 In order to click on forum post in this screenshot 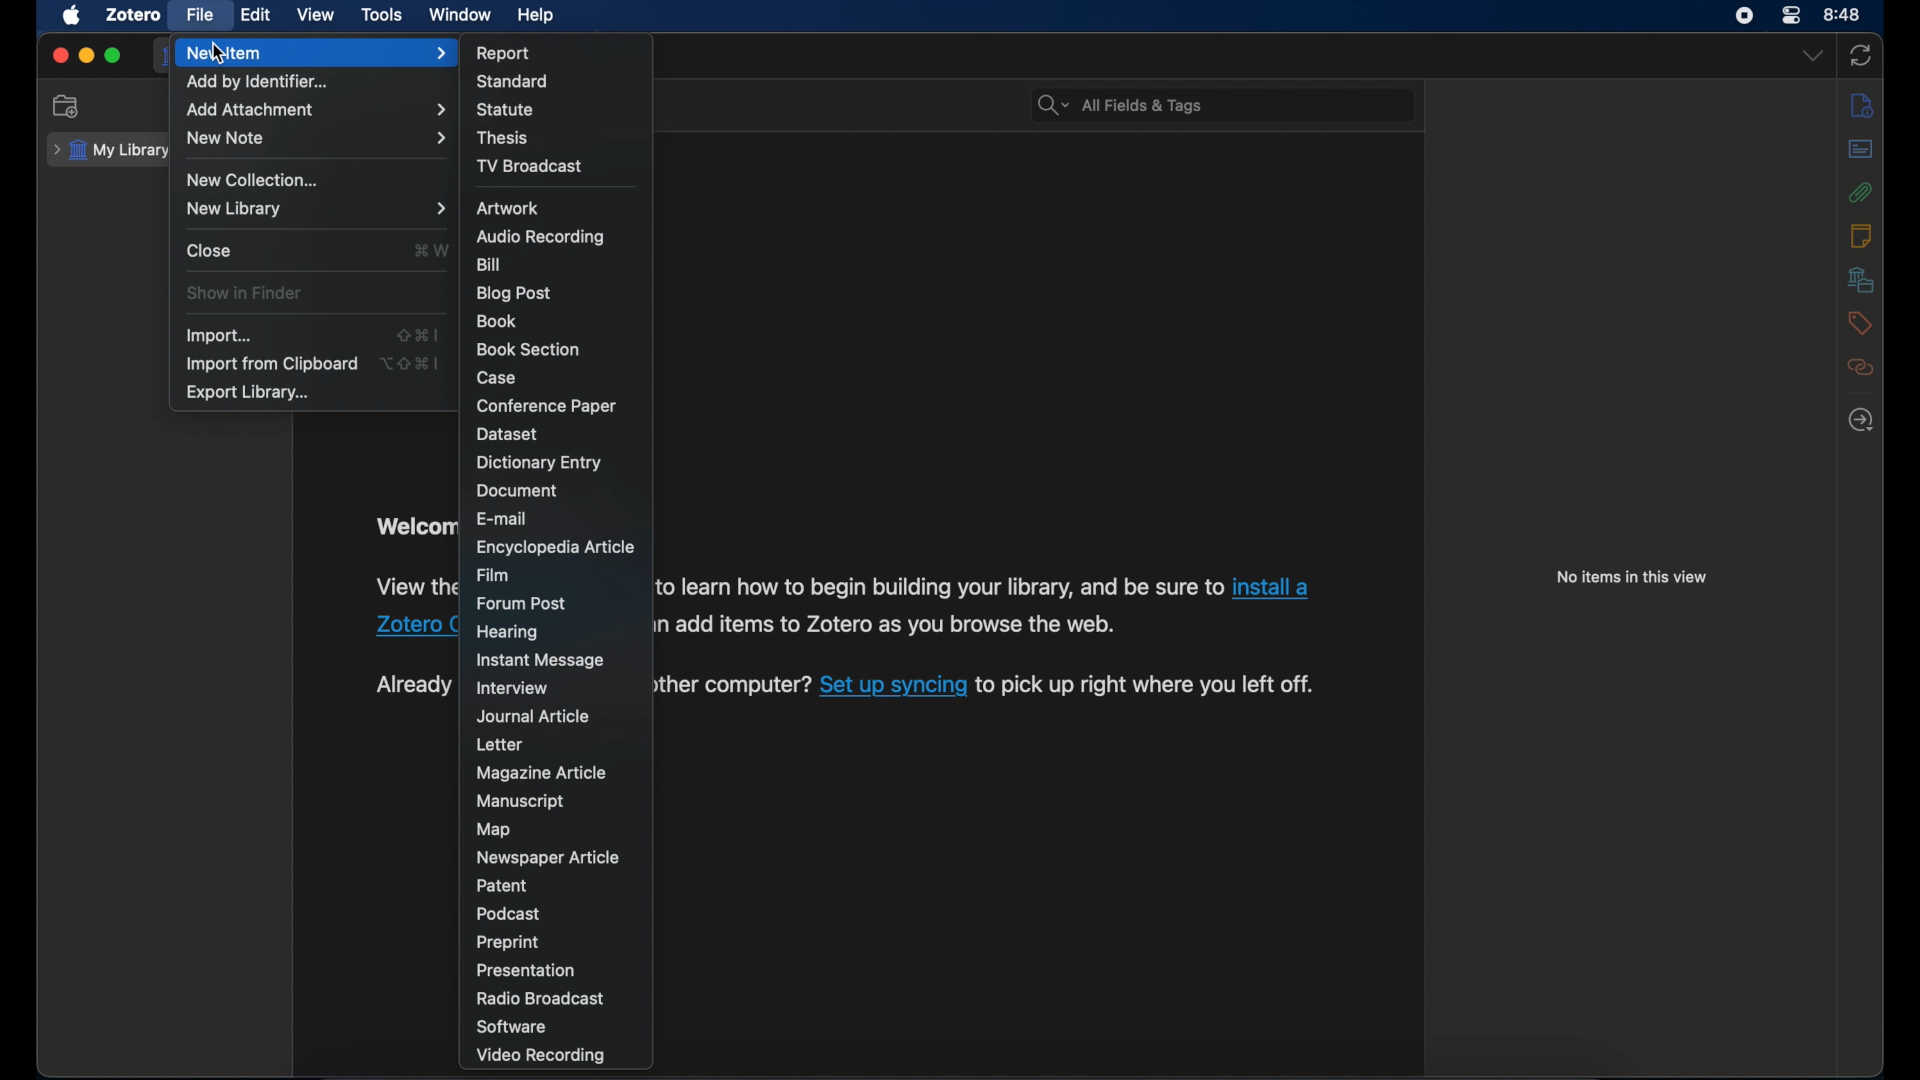, I will do `click(522, 604)`.